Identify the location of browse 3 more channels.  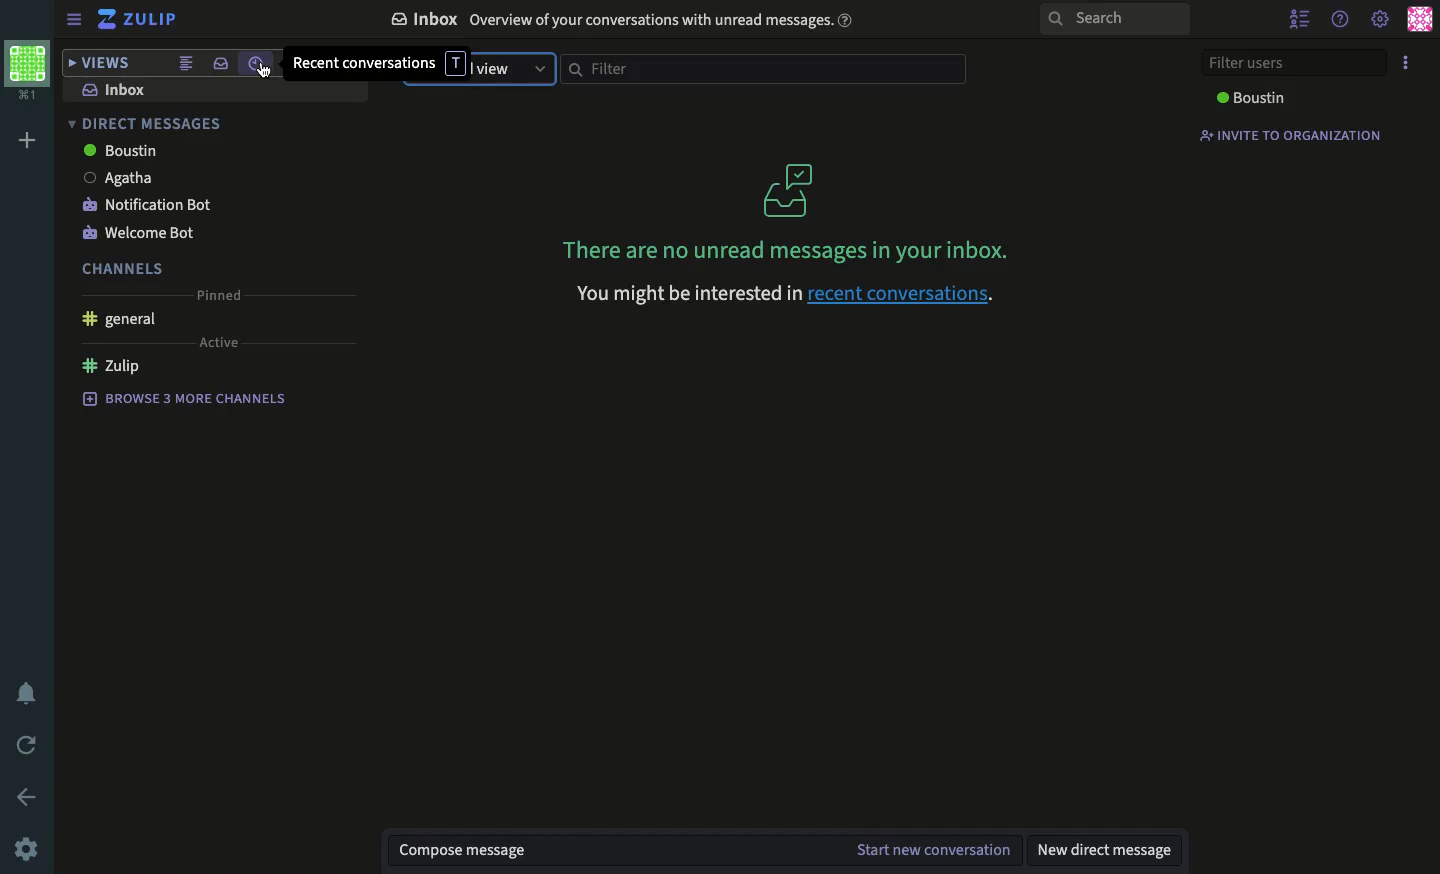
(184, 396).